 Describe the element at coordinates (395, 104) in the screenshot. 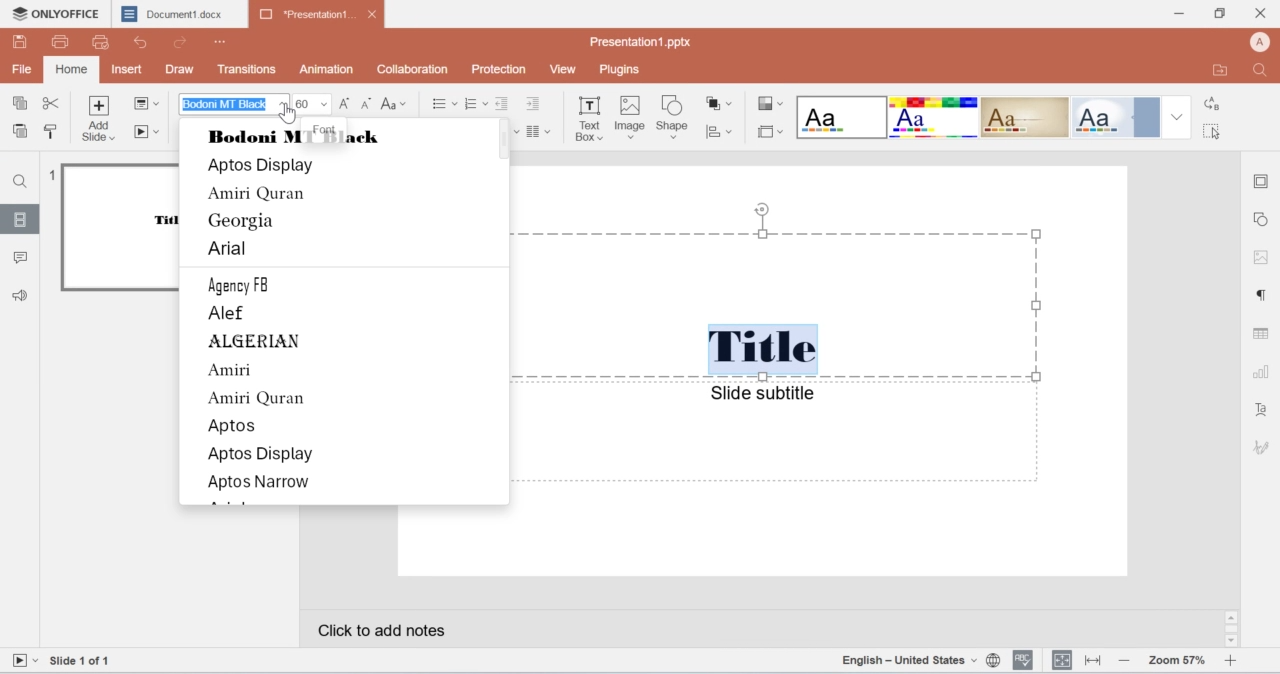

I see `case` at that location.